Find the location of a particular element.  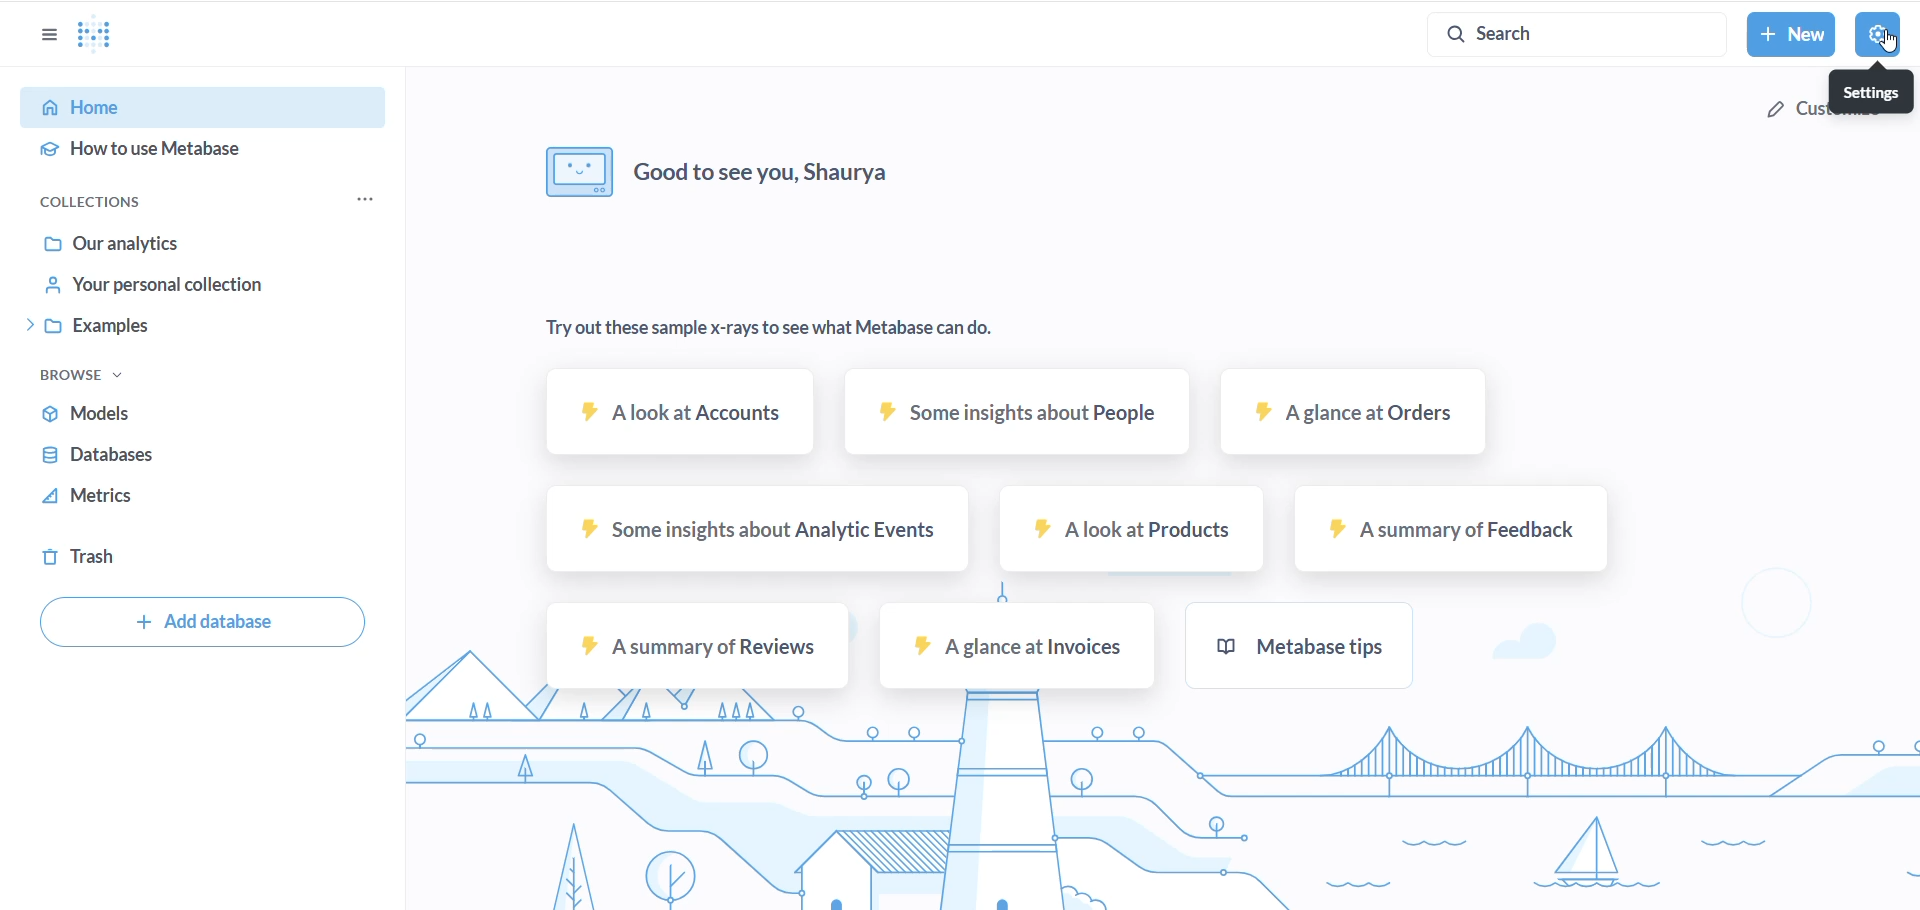

OUR ANALYTICS is located at coordinates (173, 243).